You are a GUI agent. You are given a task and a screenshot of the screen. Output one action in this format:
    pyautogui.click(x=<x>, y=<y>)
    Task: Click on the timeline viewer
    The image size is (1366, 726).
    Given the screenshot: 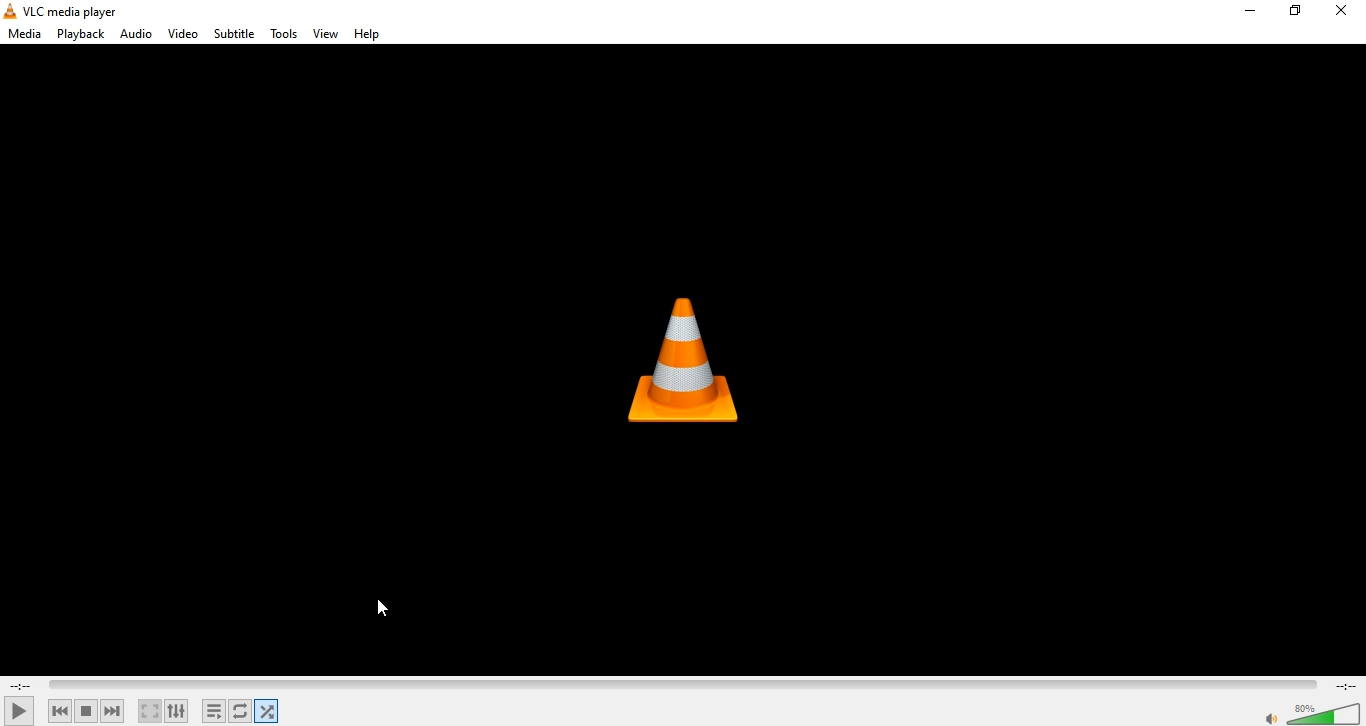 What is the action you would take?
    pyautogui.click(x=683, y=685)
    